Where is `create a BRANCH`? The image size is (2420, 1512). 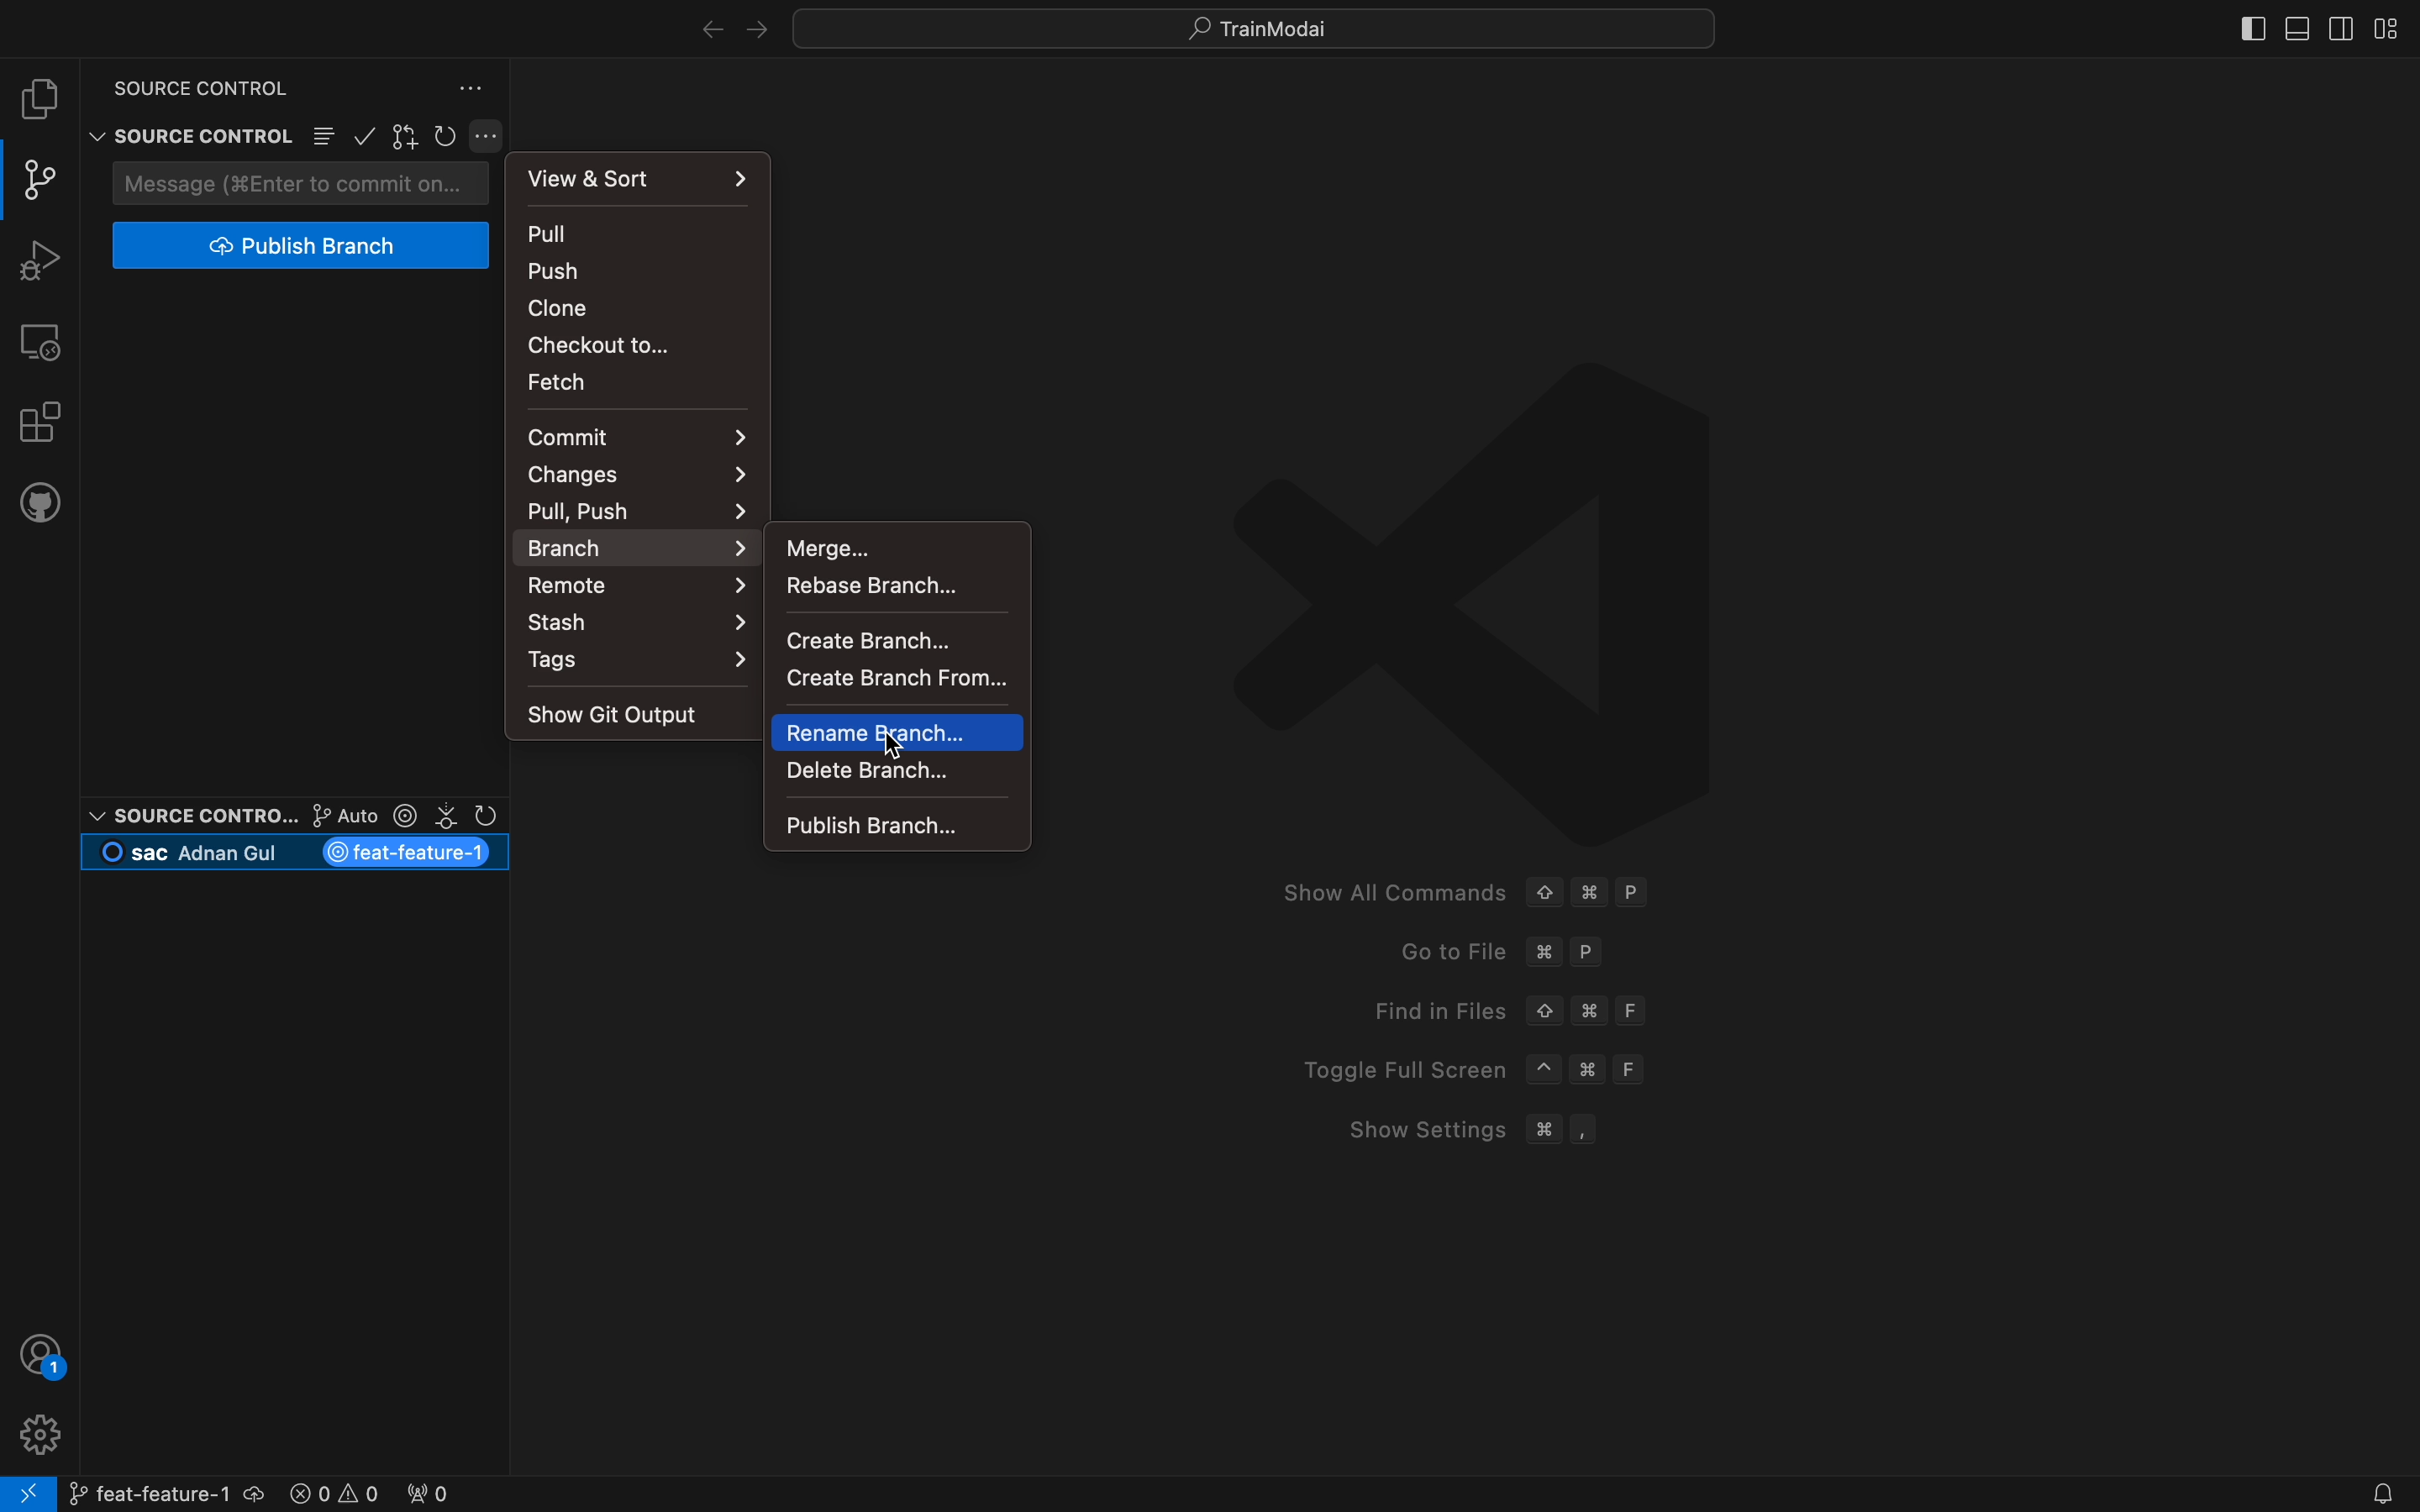
create a BRANCH is located at coordinates (903, 643).